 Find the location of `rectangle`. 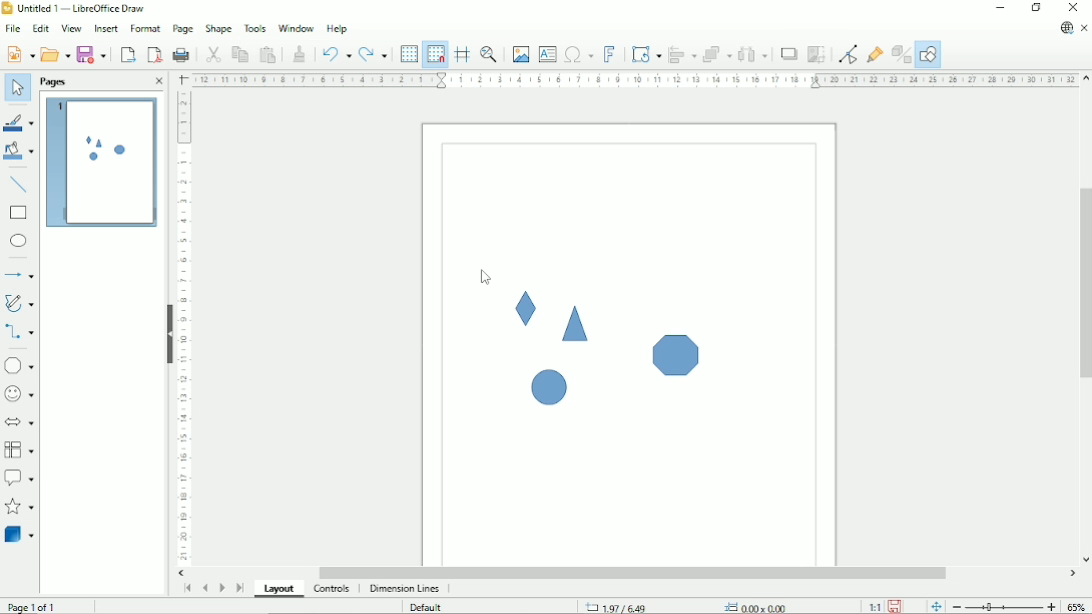

rectangle is located at coordinates (18, 213).